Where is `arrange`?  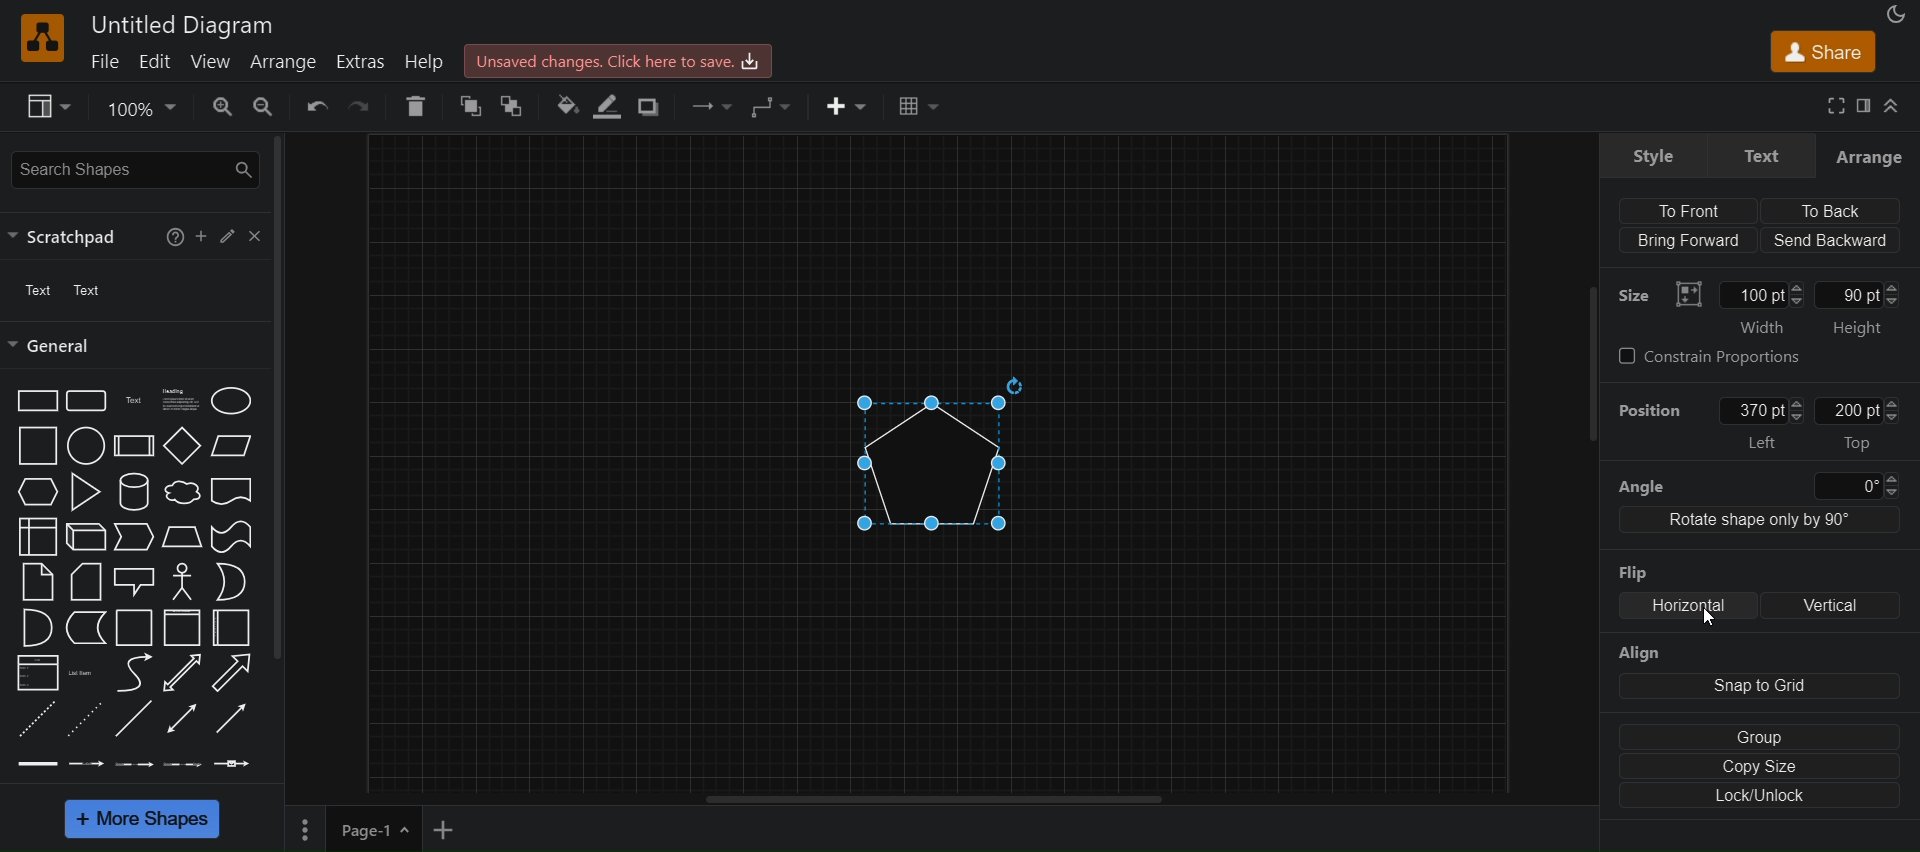
arrange is located at coordinates (285, 62).